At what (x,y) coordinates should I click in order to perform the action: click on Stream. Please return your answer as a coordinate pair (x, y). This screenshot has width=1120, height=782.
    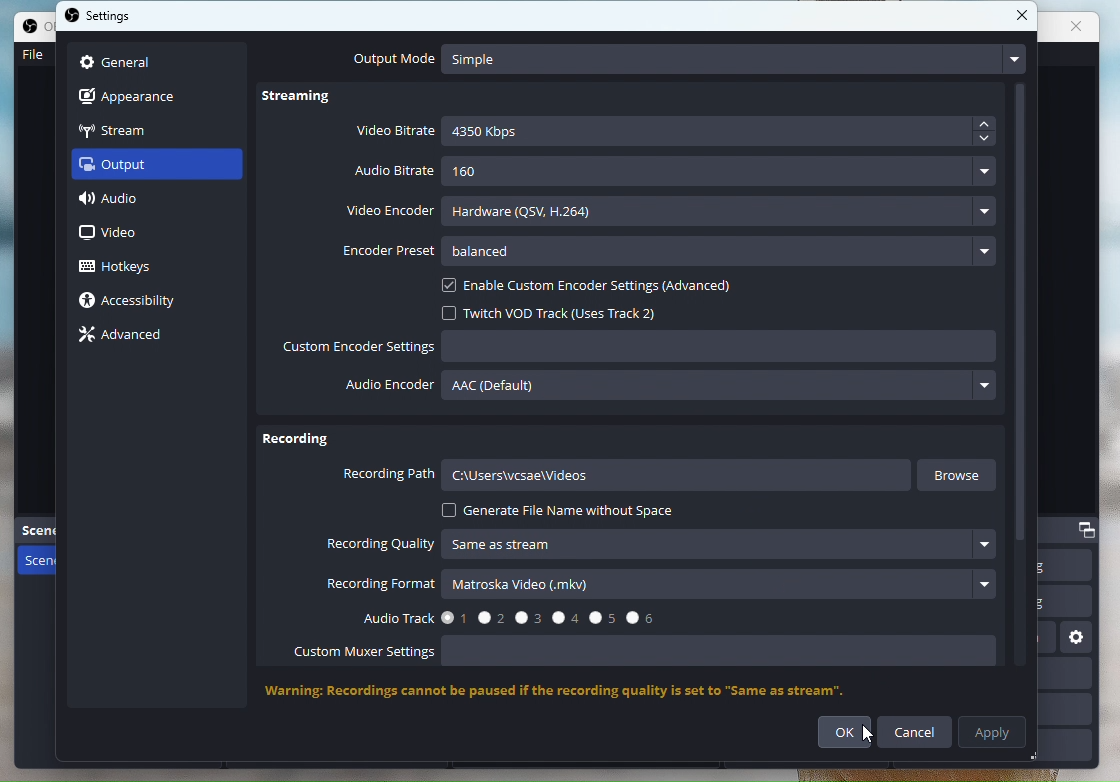
    Looking at the image, I should click on (136, 129).